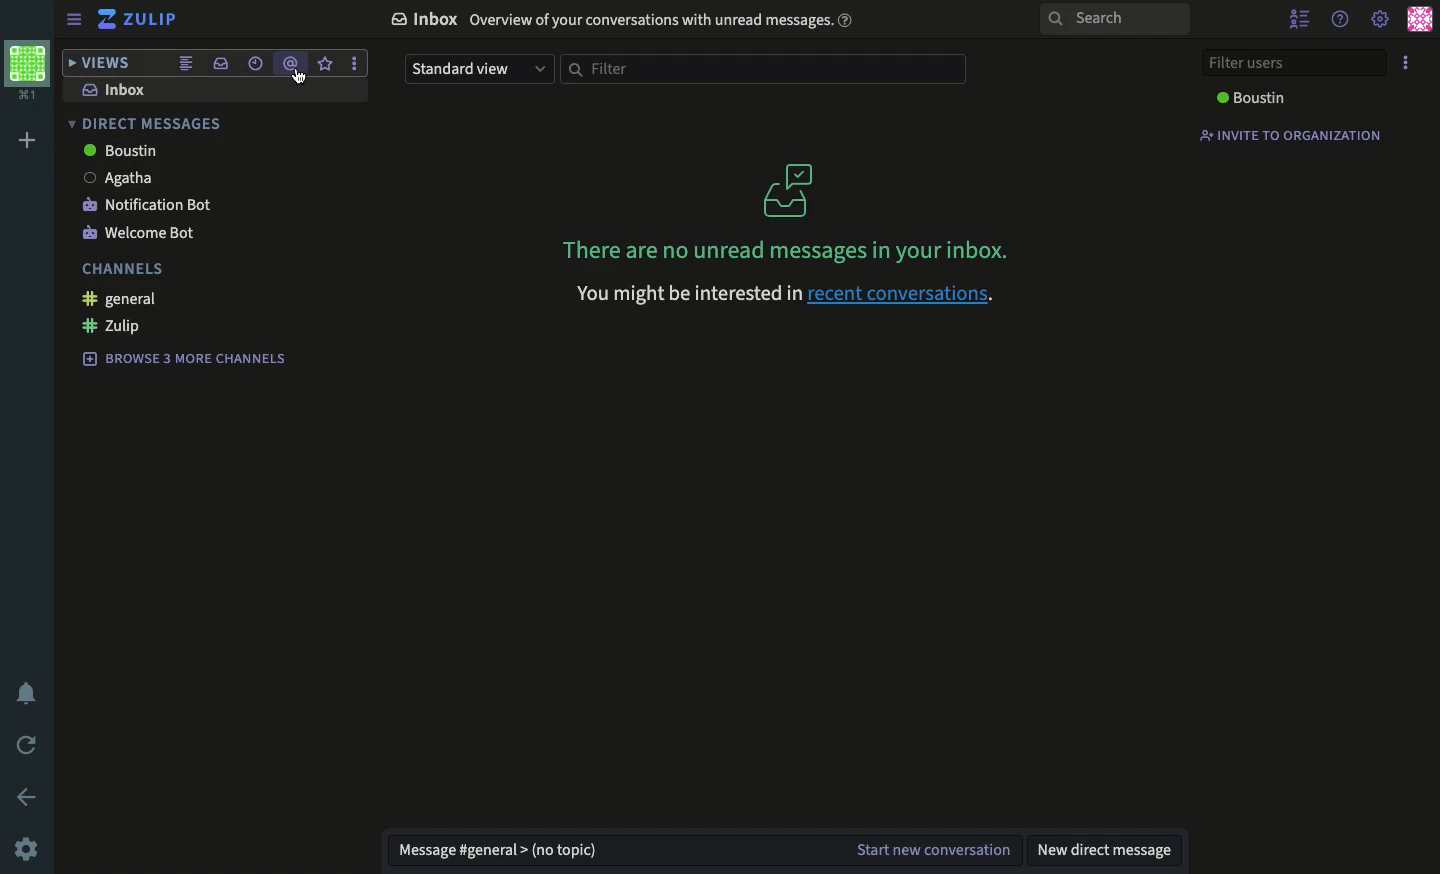 Image resolution: width=1440 pixels, height=874 pixels. Describe the element at coordinates (1304, 20) in the screenshot. I see `hide user list` at that location.